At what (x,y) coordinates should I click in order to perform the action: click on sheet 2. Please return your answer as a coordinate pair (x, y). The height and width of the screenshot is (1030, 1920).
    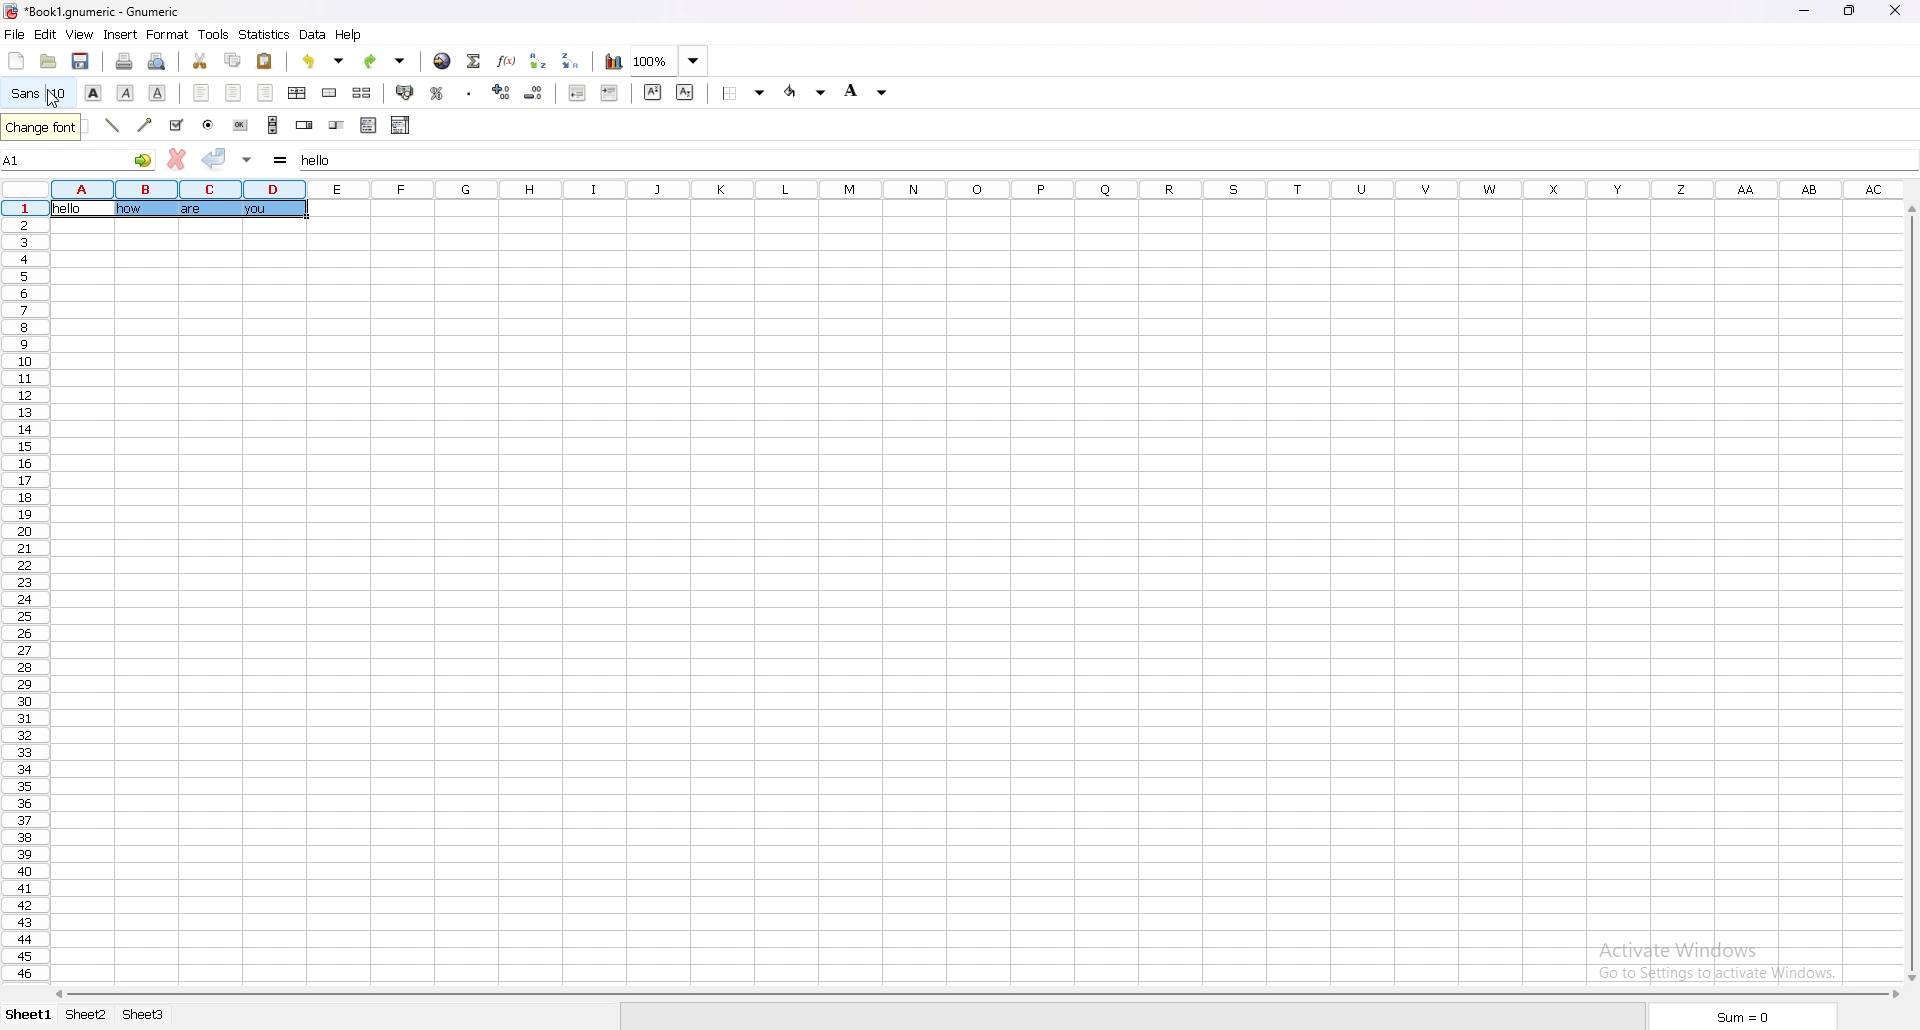
    Looking at the image, I should click on (87, 1015).